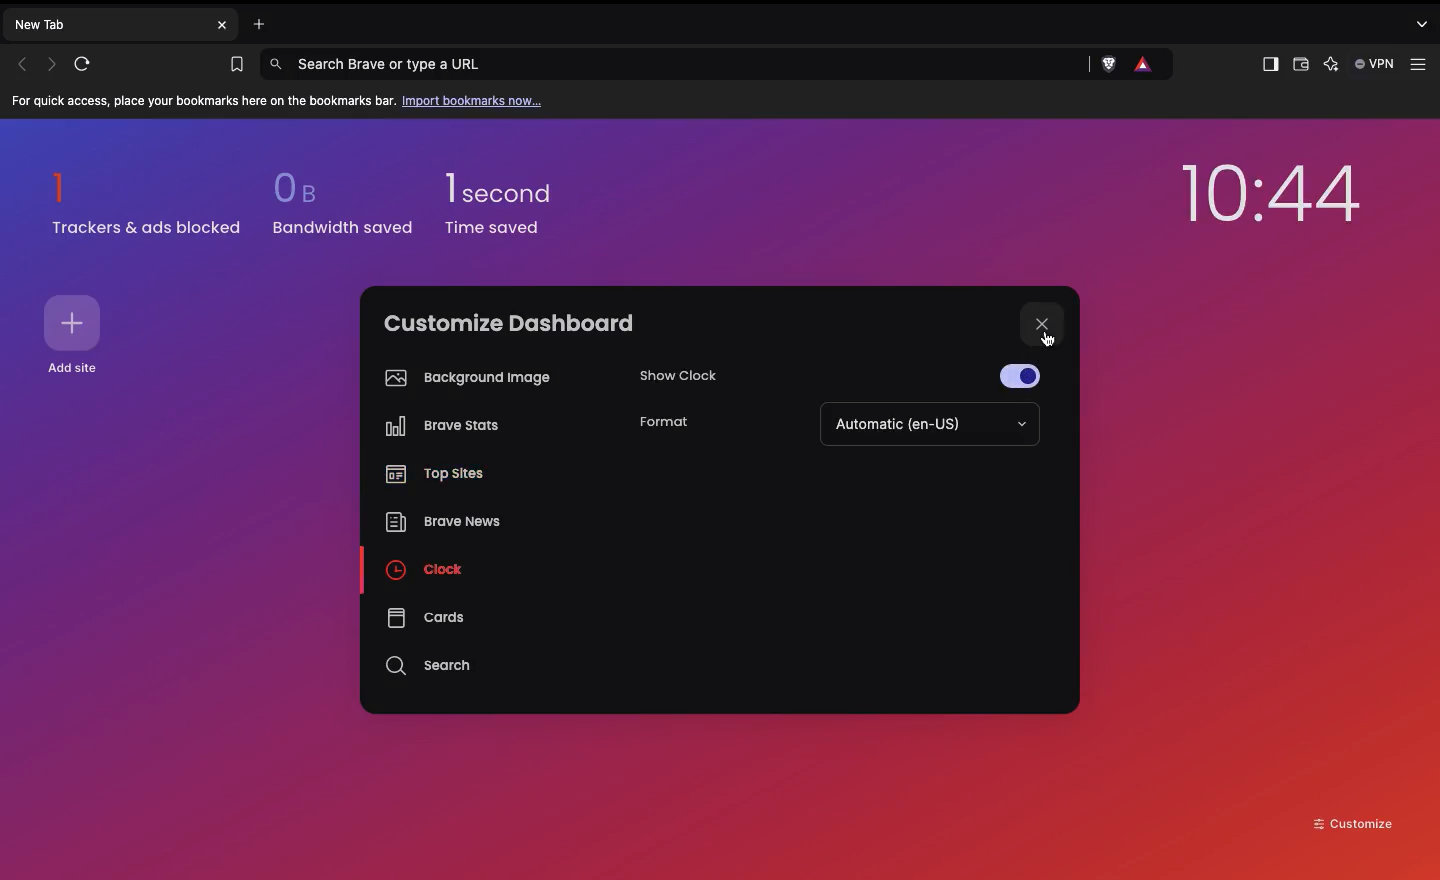 The image size is (1440, 880). Describe the element at coordinates (463, 378) in the screenshot. I see `Background image` at that location.